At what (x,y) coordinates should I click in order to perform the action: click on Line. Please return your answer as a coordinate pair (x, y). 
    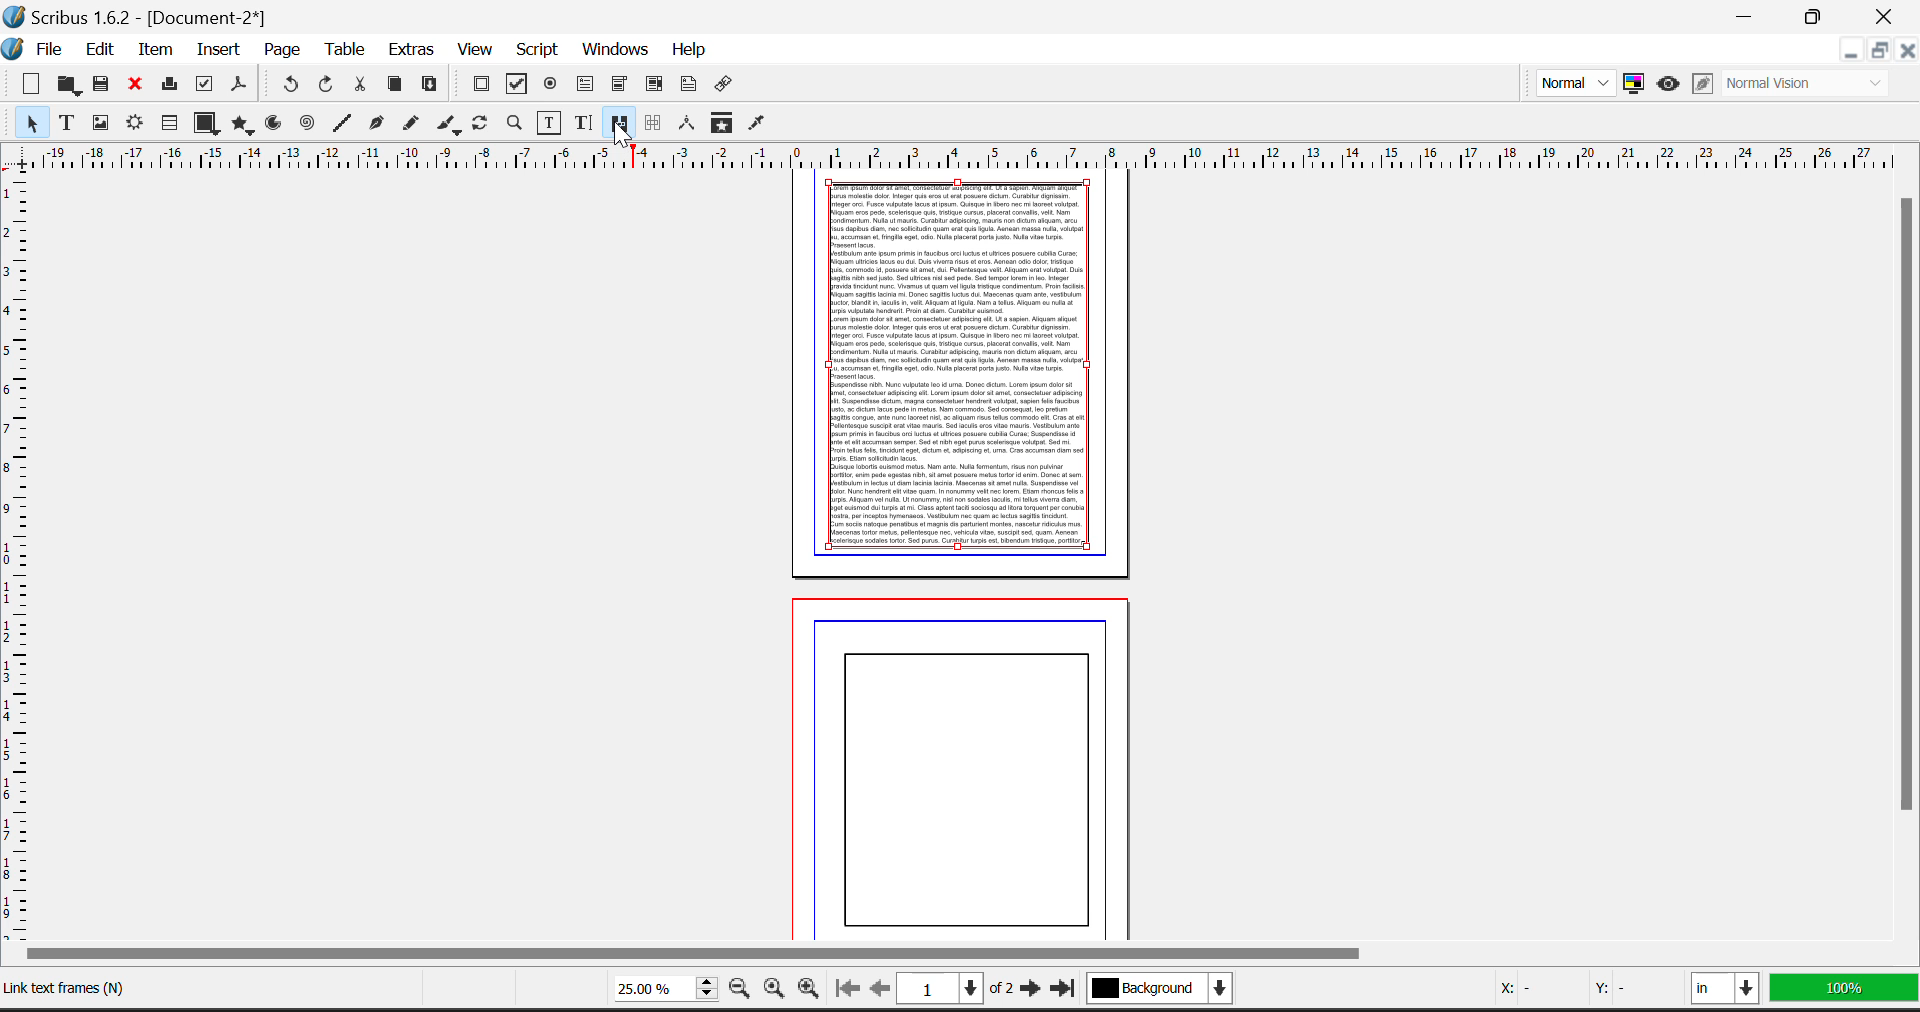
    Looking at the image, I should click on (342, 124).